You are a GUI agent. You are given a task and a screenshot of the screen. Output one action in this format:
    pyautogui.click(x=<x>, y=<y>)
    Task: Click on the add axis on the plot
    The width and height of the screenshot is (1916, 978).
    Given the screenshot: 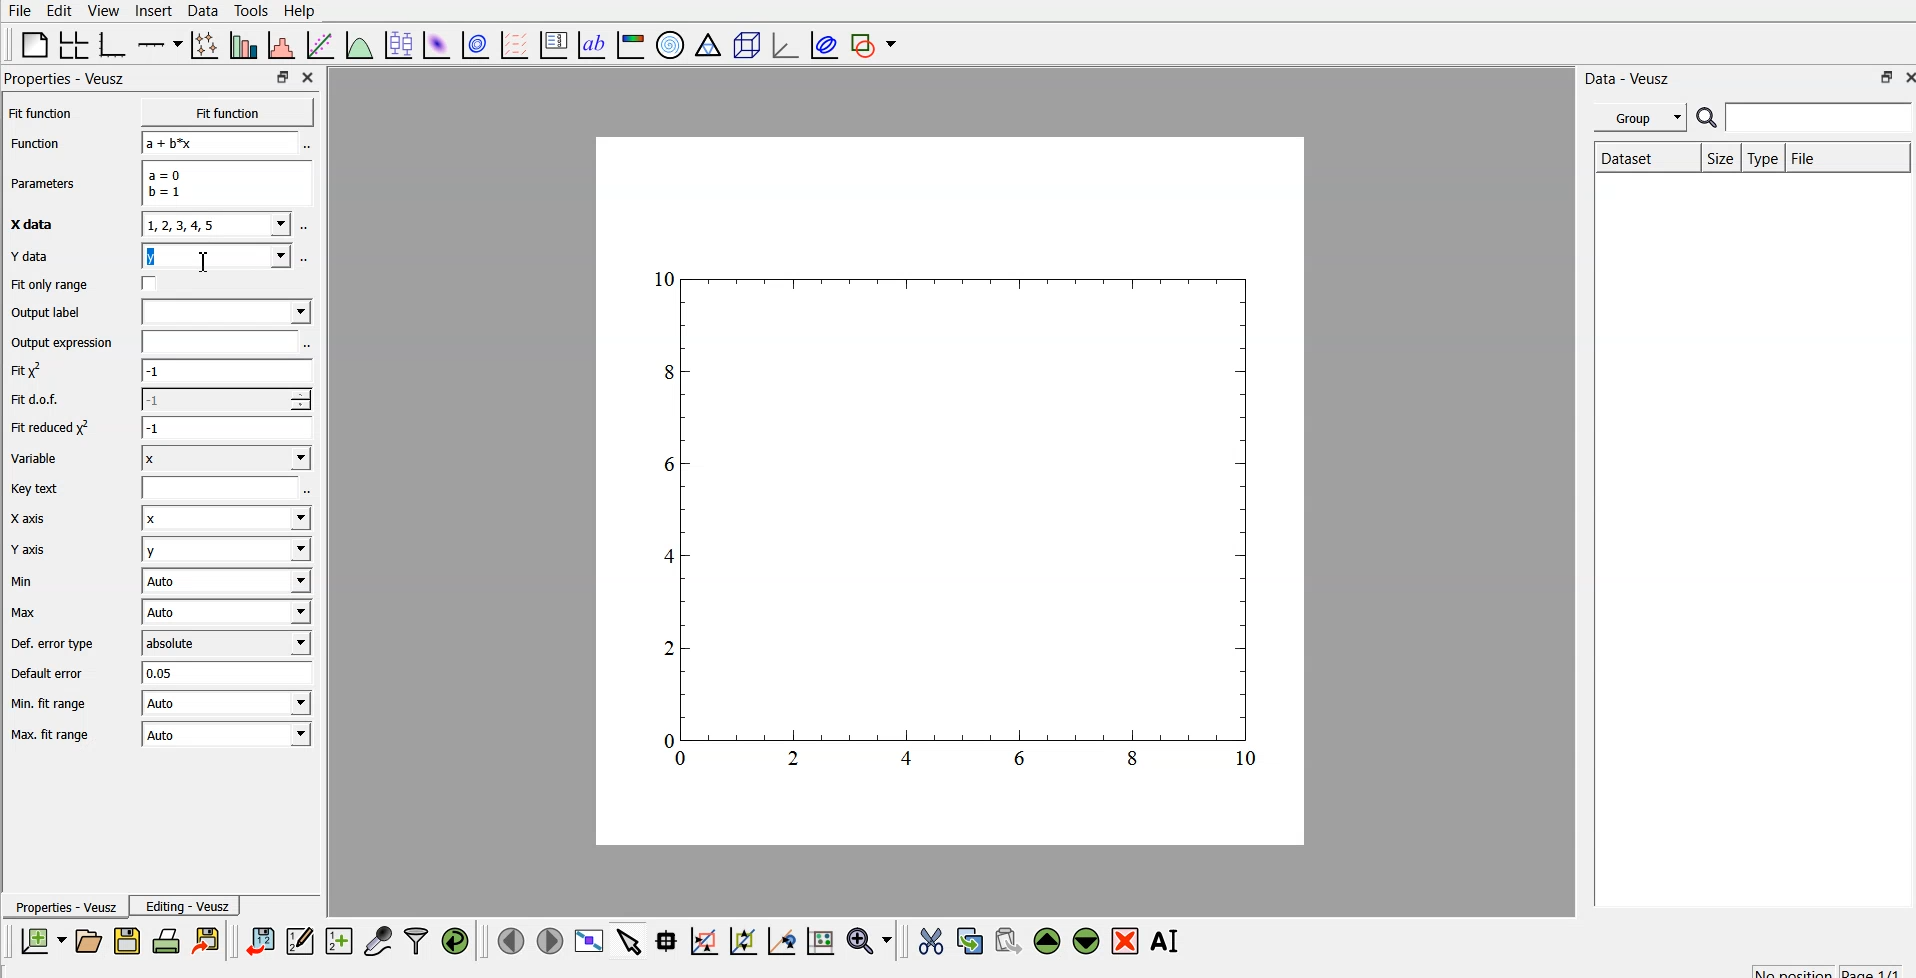 What is the action you would take?
    pyautogui.click(x=160, y=45)
    